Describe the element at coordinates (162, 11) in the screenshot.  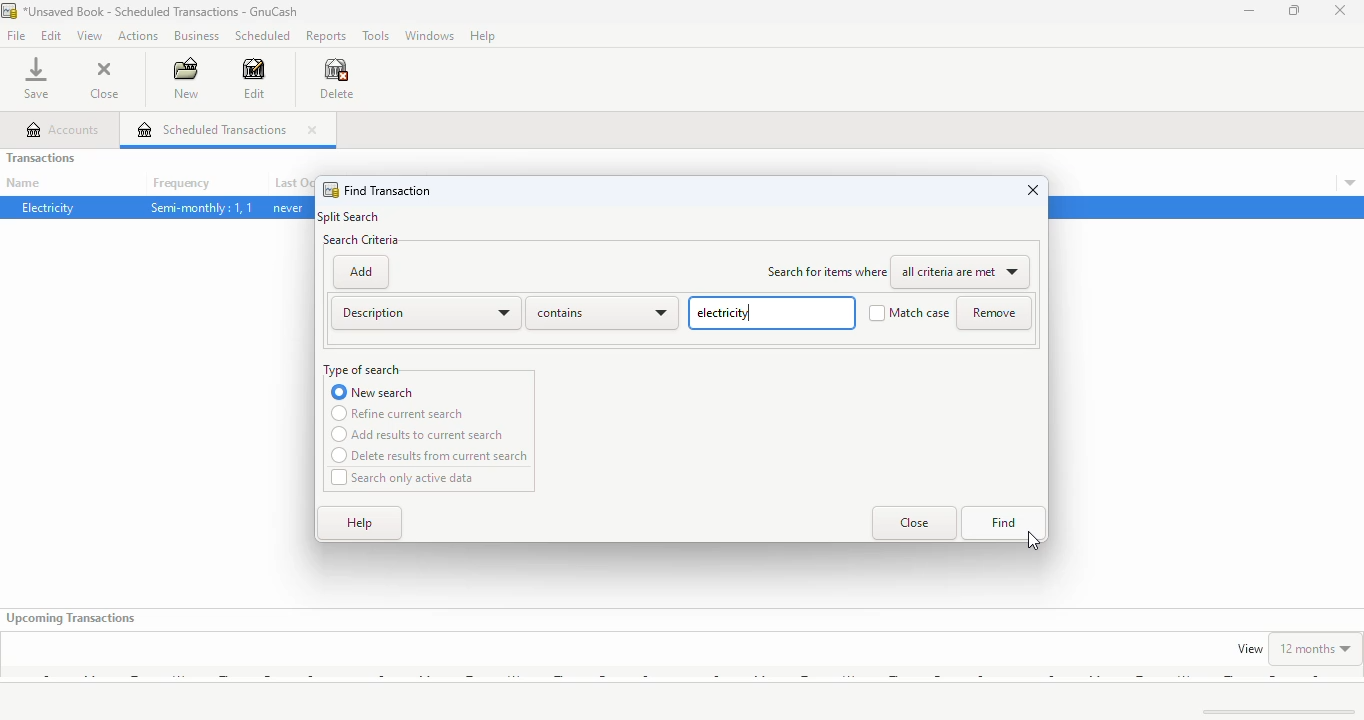
I see `title` at that location.